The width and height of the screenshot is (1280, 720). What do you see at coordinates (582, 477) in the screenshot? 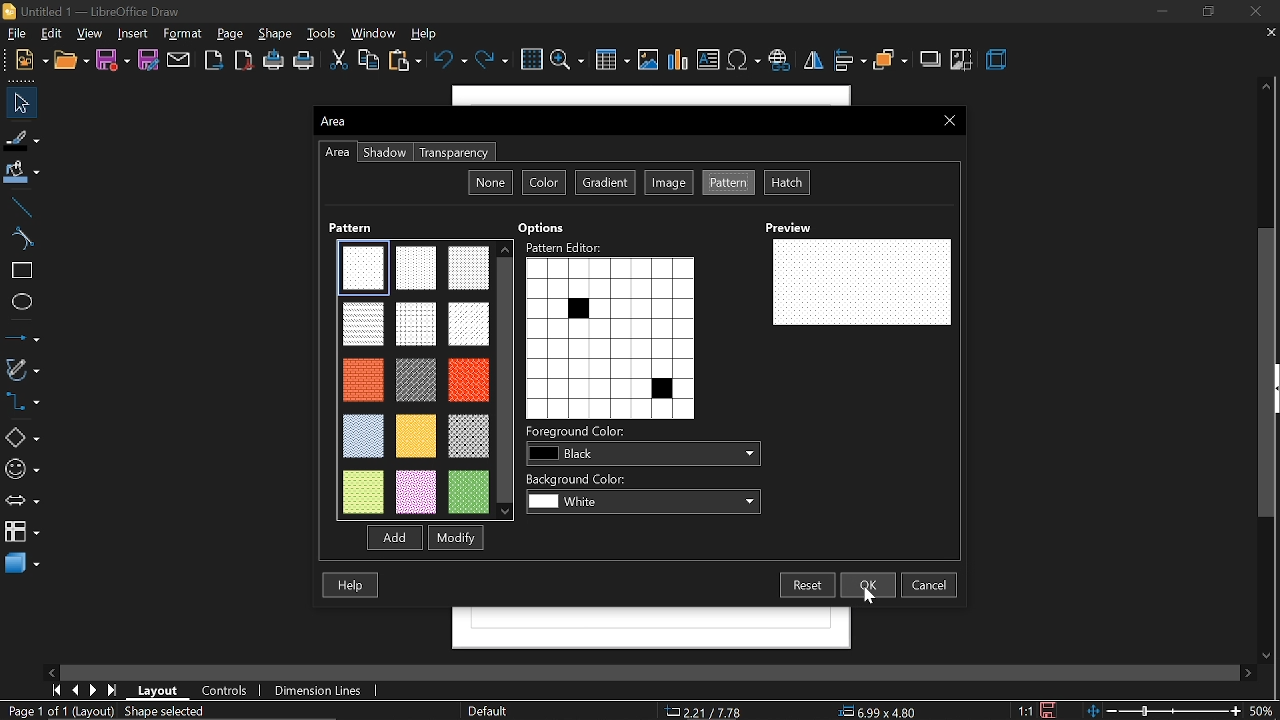
I see `Background Color` at bounding box center [582, 477].